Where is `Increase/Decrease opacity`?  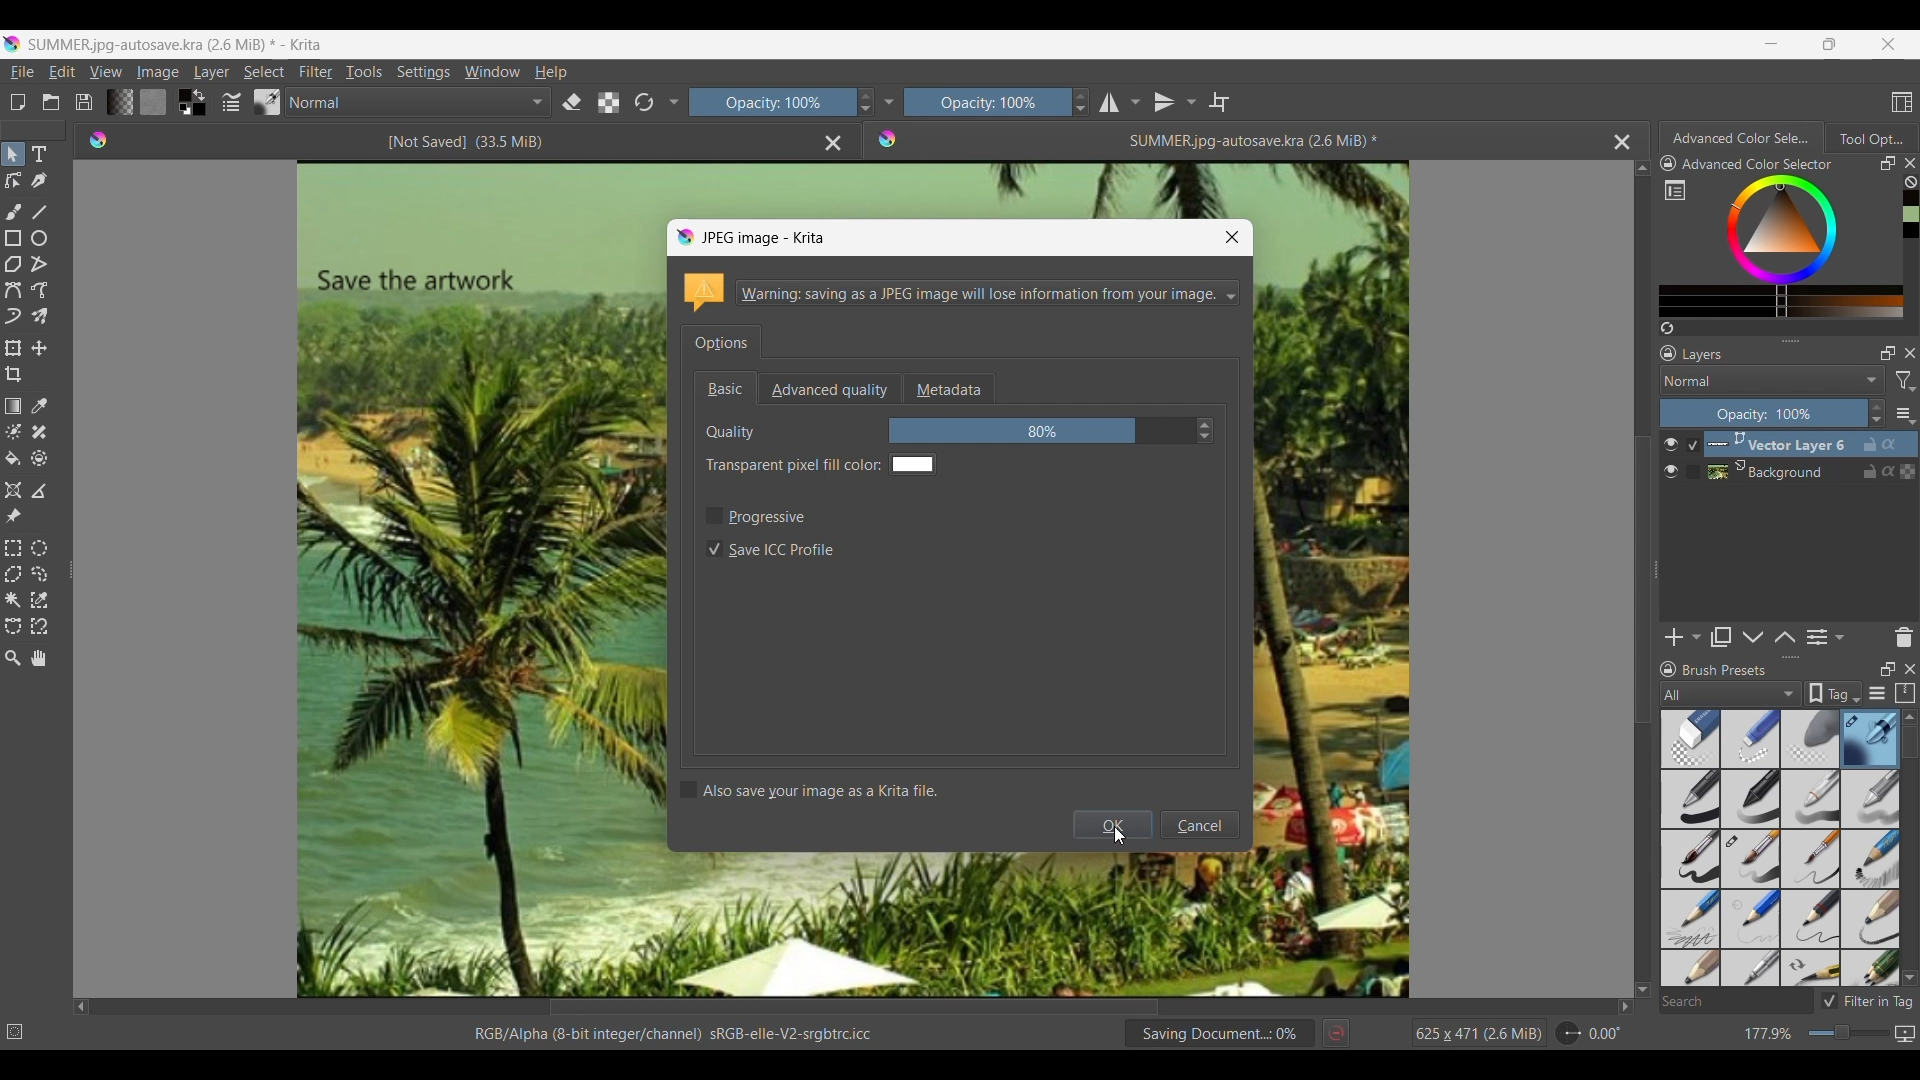
Increase/Decrease opacity is located at coordinates (1080, 102).